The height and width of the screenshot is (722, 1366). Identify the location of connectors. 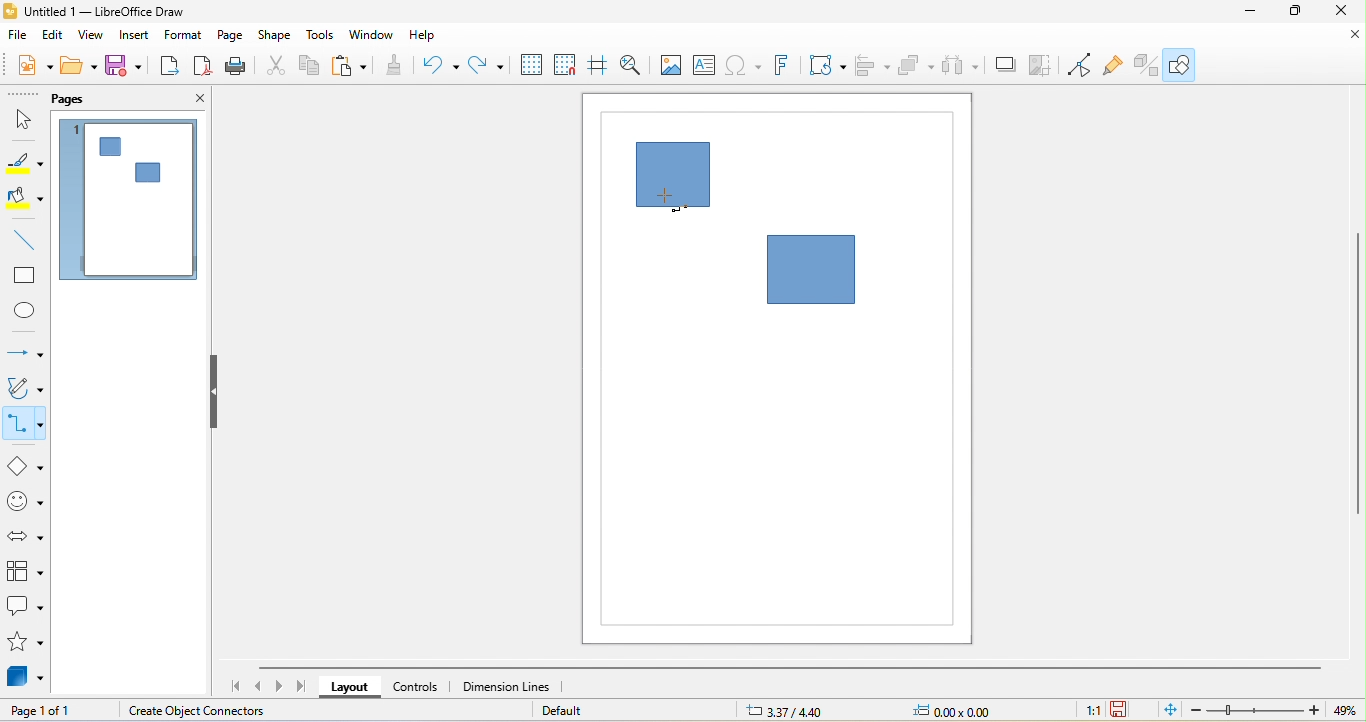
(26, 427).